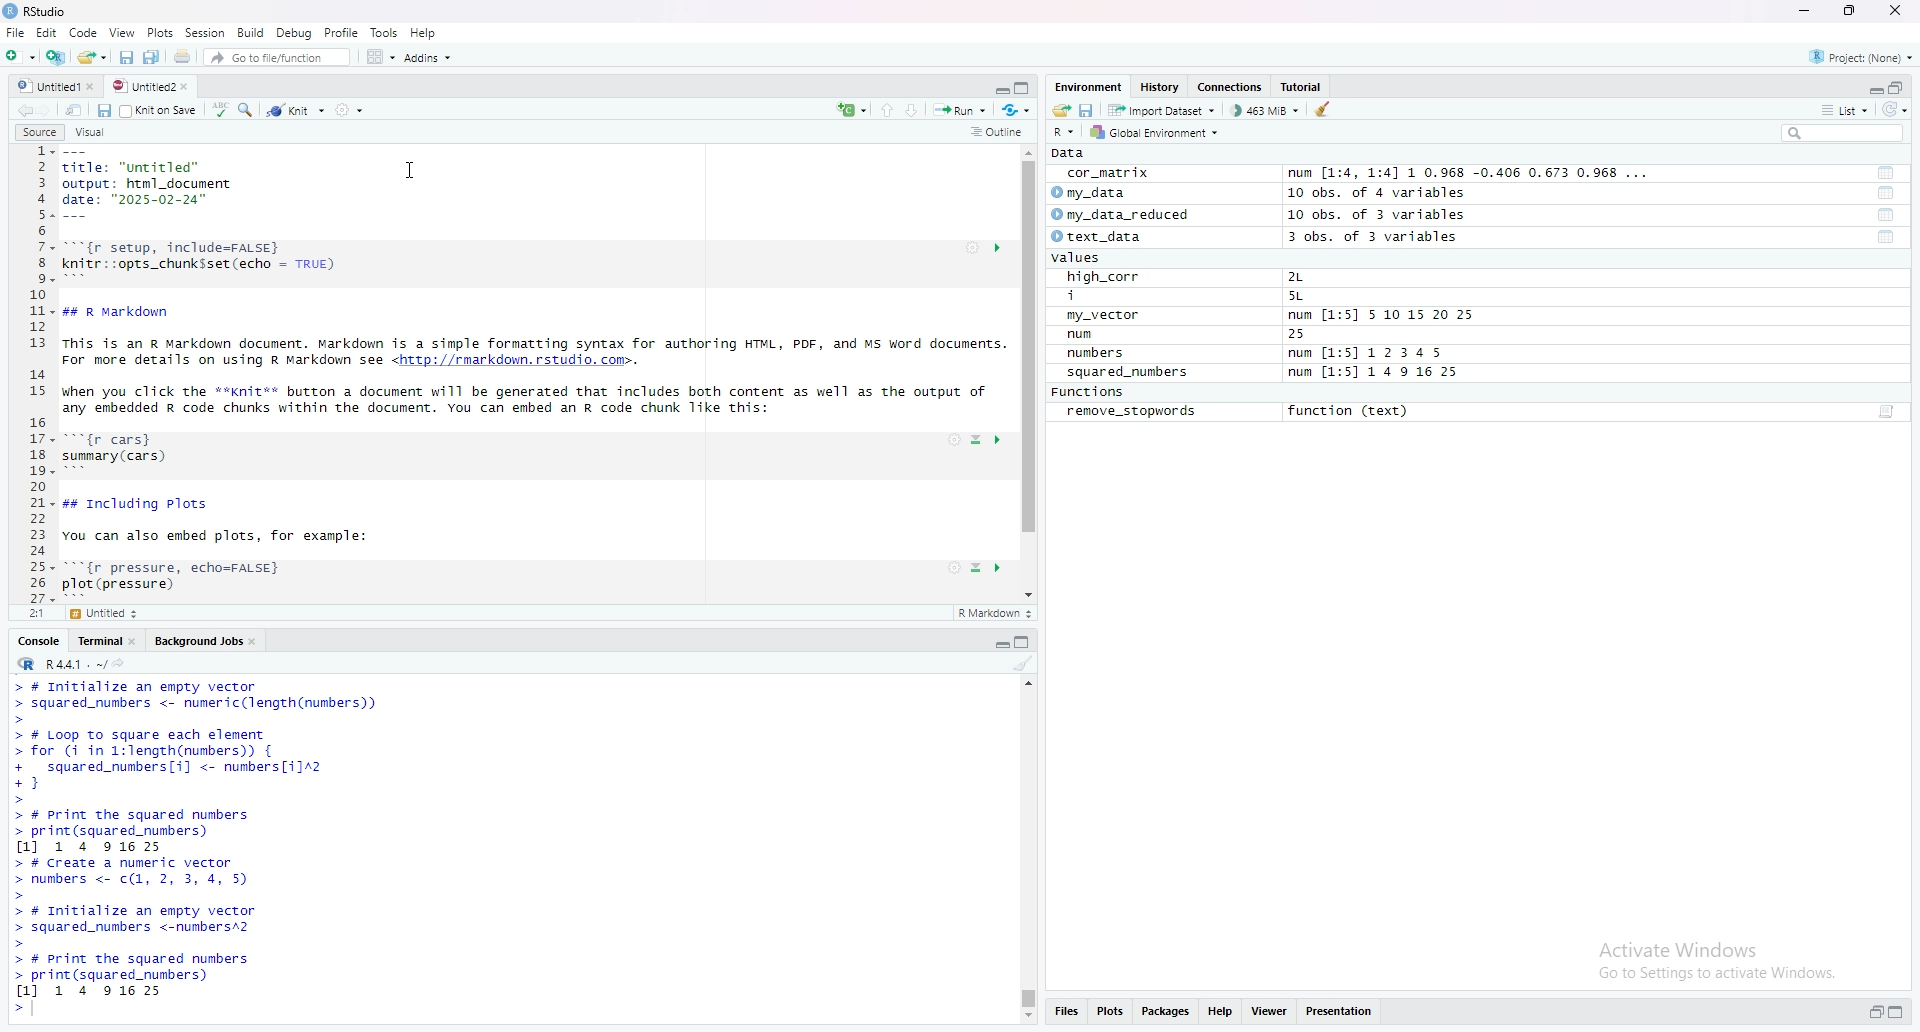 The image size is (1920, 1032). Describe the element at coordinates (1065, 1013) in the screenshot. I see `Filles` at that location.